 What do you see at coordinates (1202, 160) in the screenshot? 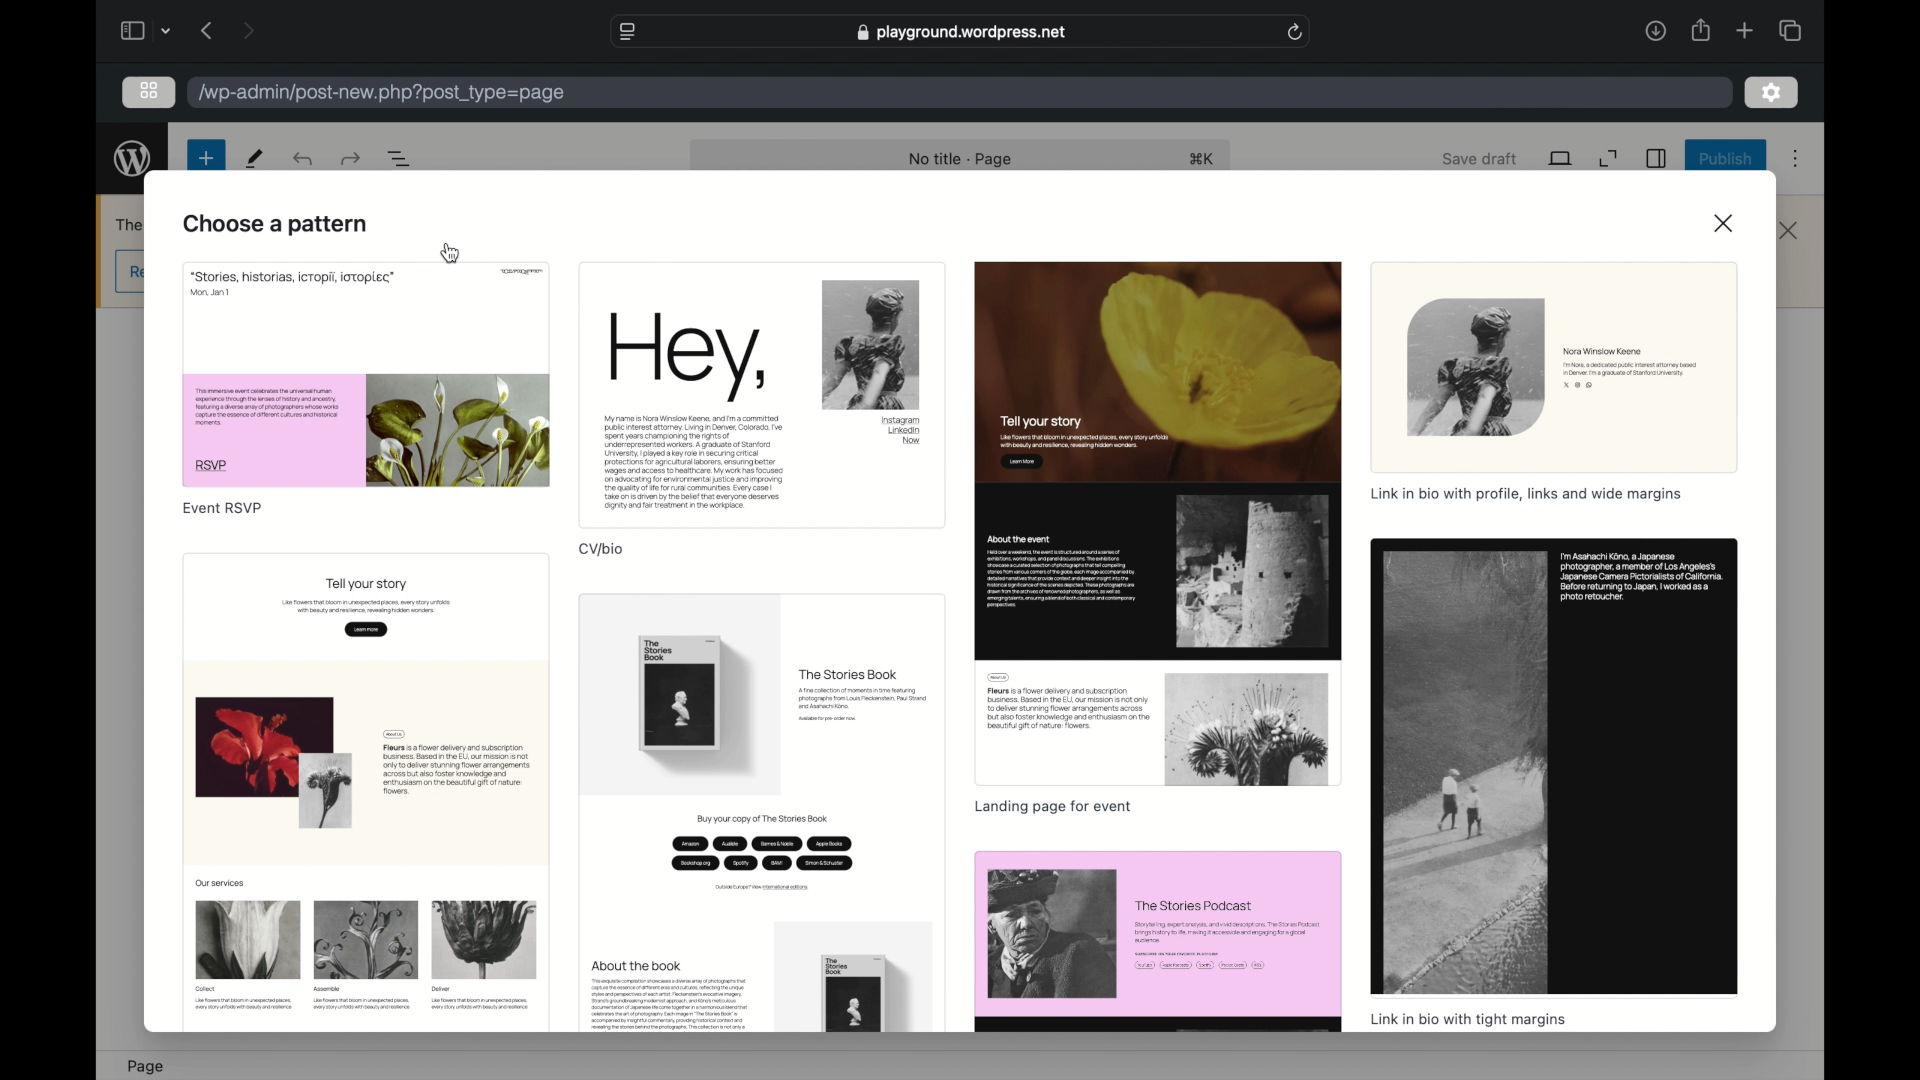
I see `shortcut` at bounding box center [1202, 160].